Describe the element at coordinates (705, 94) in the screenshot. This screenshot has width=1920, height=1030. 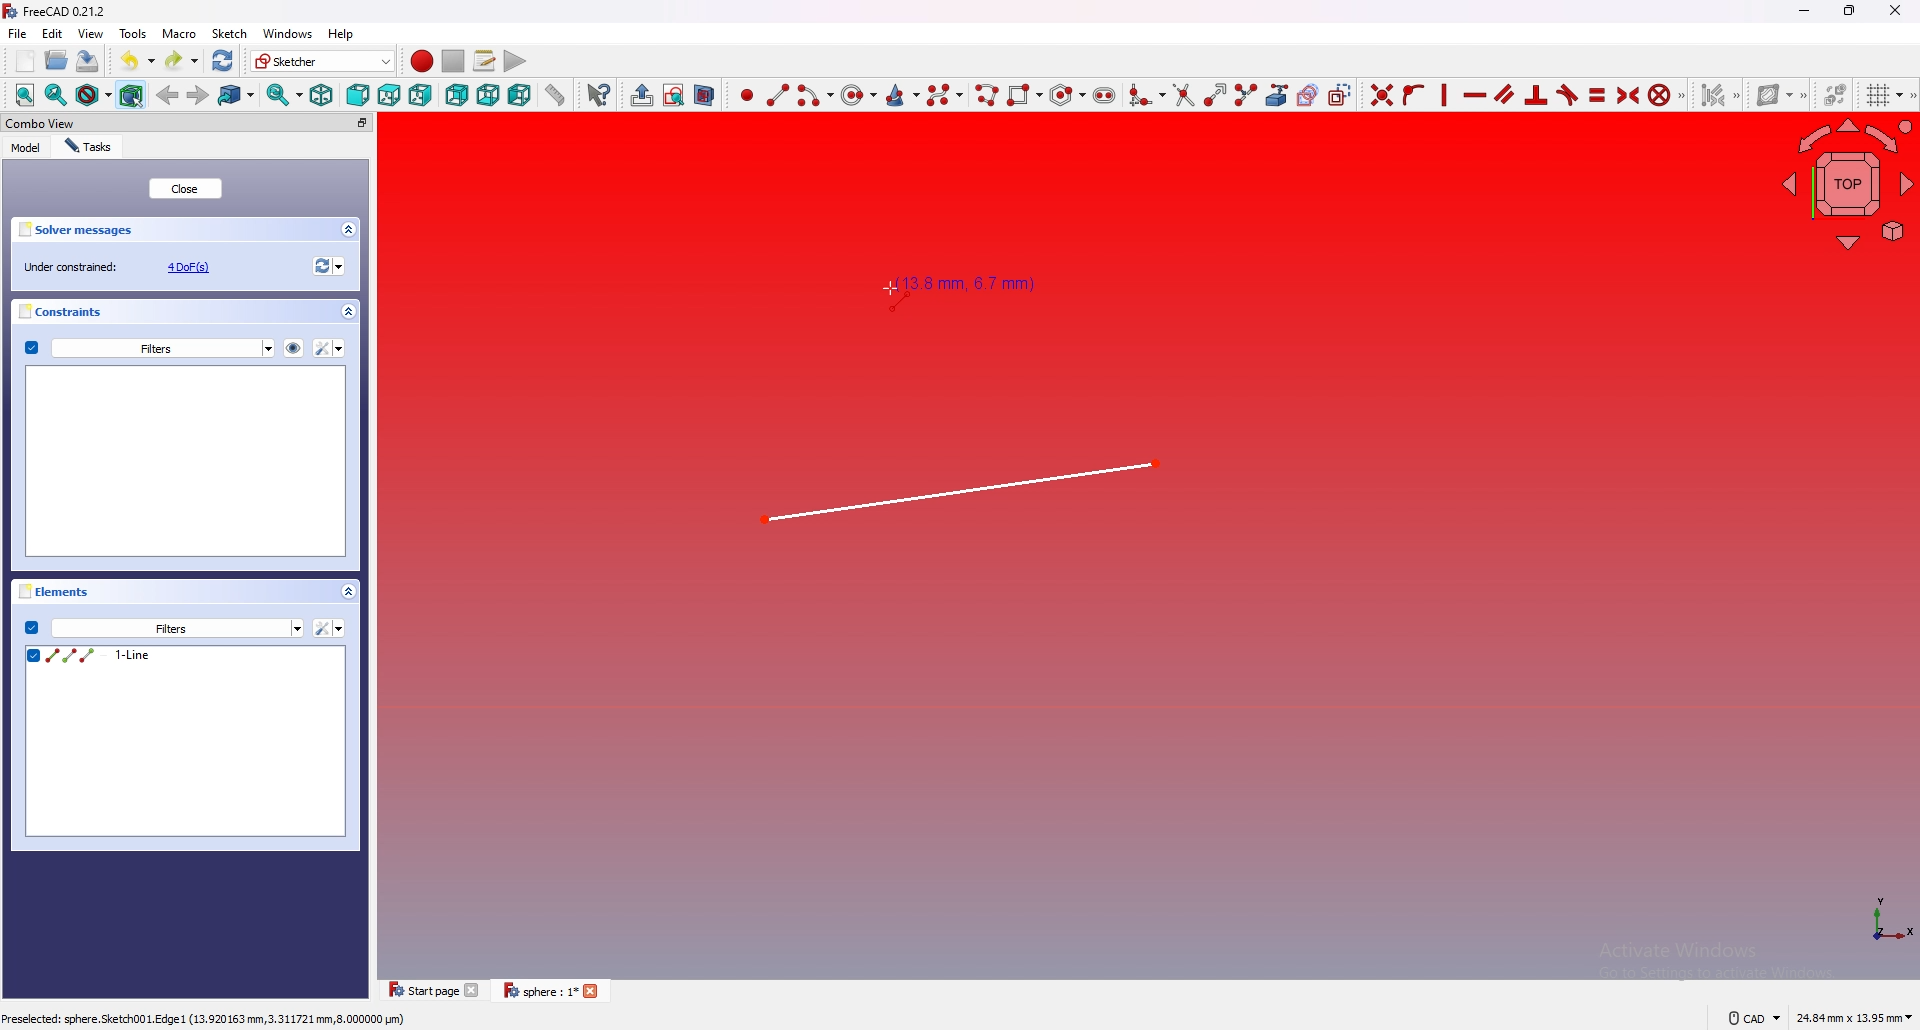
I see `View section` at that location.